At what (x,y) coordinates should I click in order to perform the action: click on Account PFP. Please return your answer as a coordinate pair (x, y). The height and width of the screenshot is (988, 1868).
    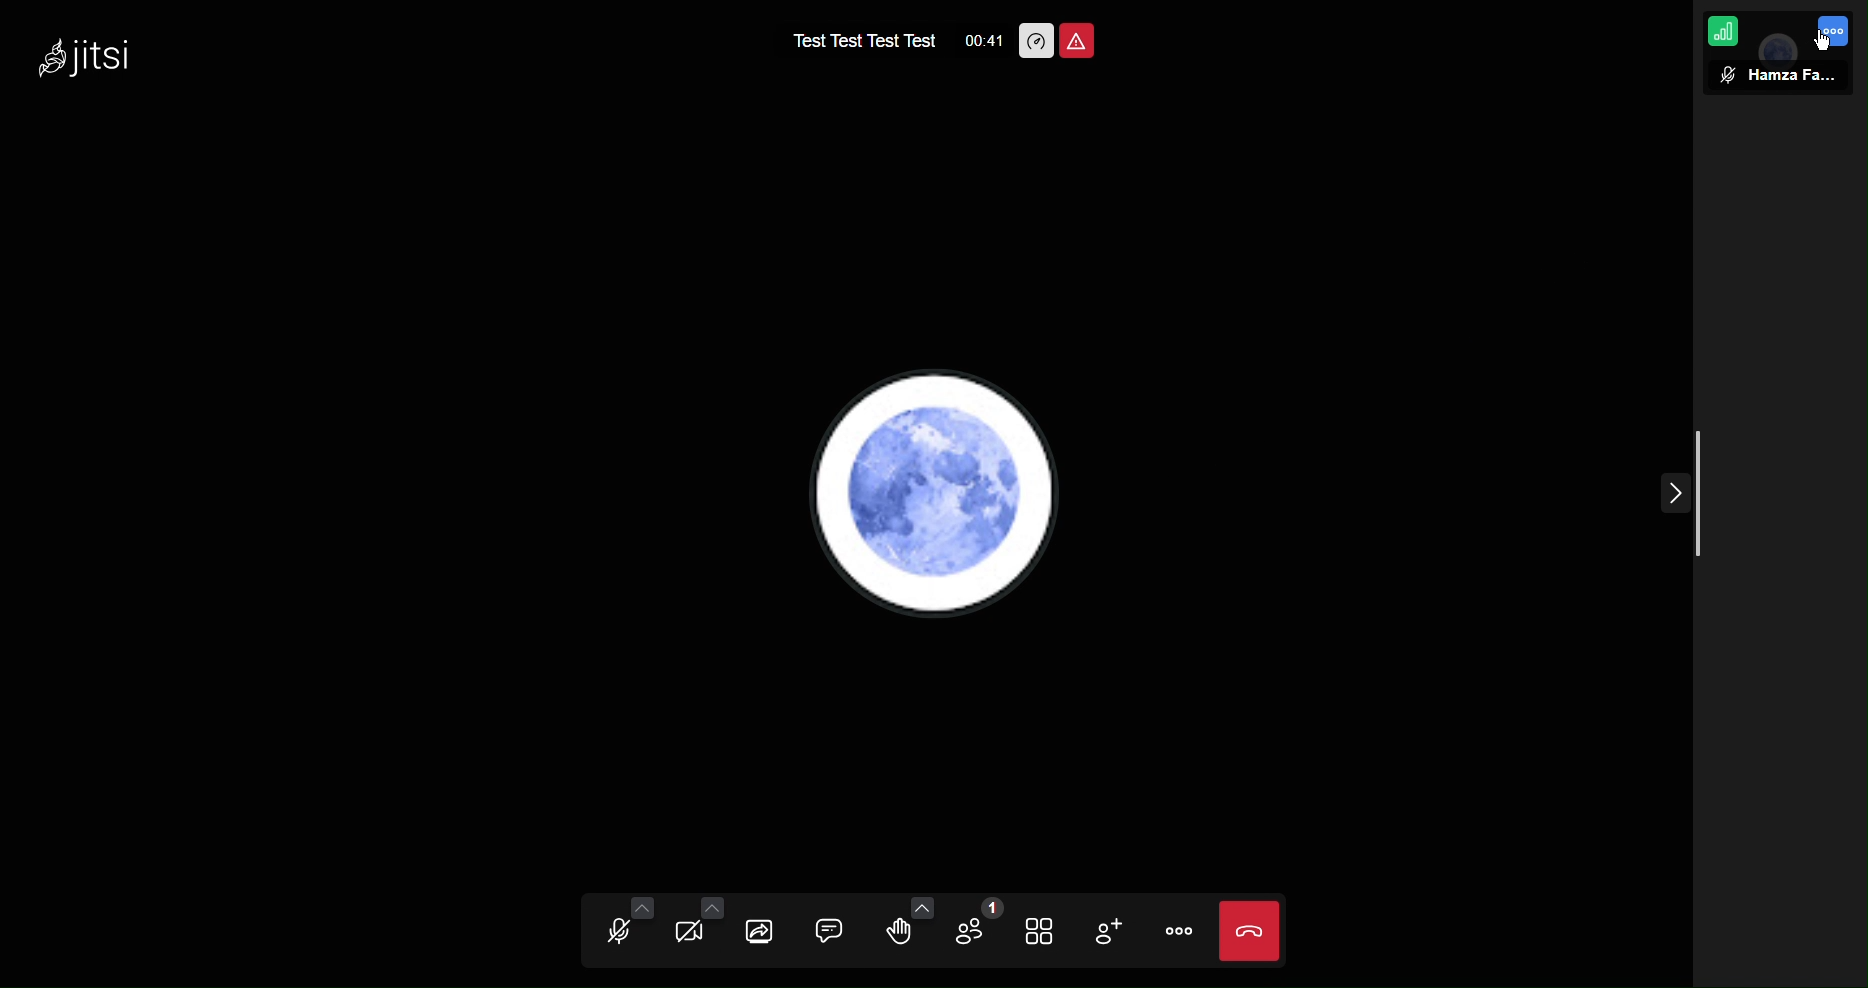
    Looking at the image, I should click on (945, 494).